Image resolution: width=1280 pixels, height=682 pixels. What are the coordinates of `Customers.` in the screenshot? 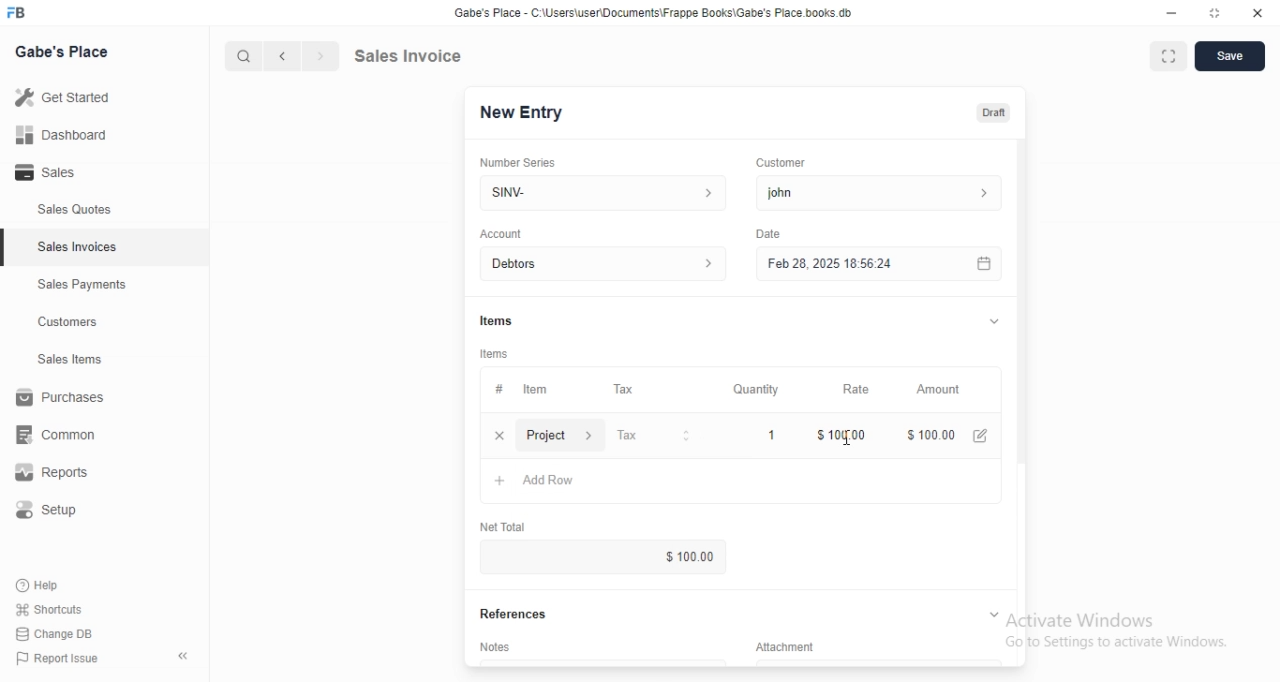 It's located at (62, 324).